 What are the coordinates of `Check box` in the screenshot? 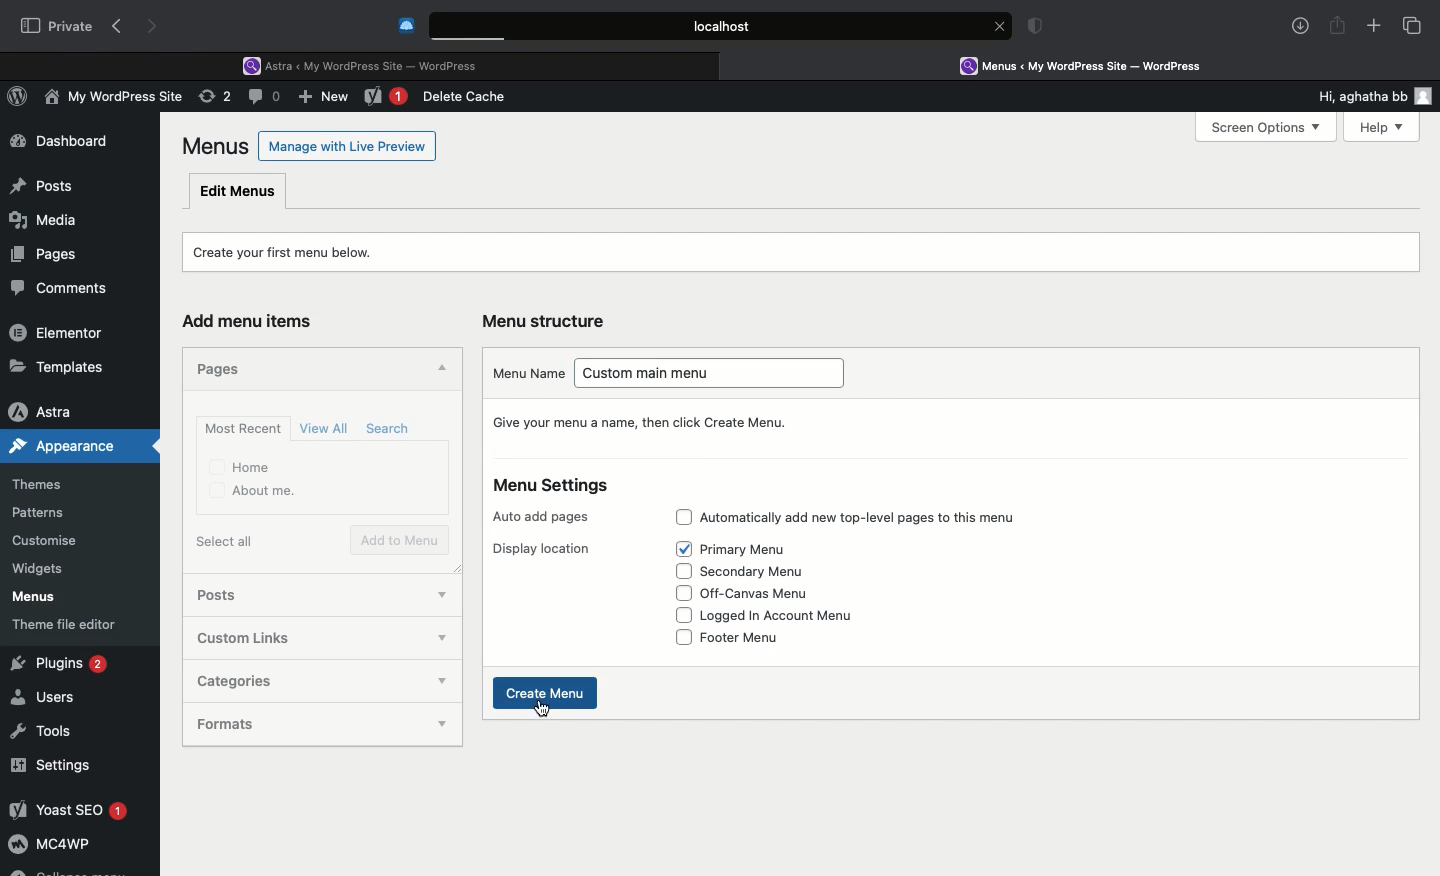 It's located at (682, 638).